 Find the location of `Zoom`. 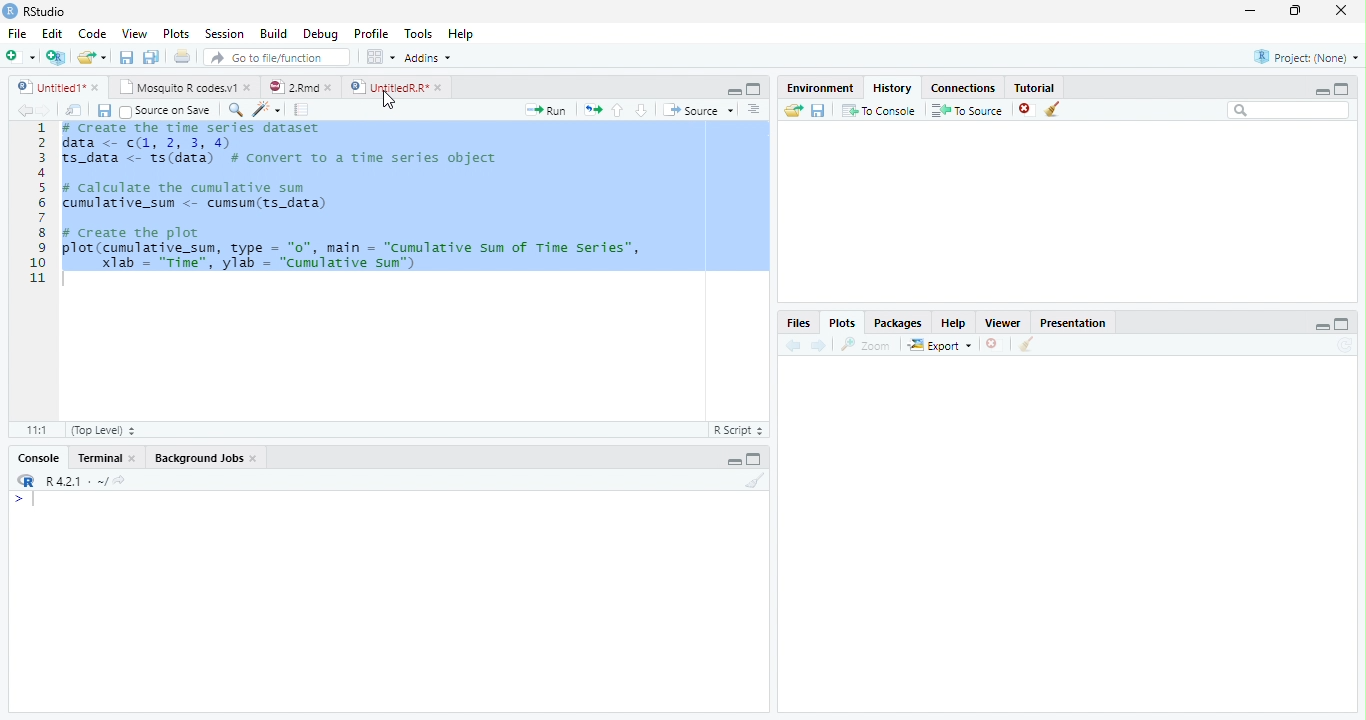

Zoom is located at coordinates (866, 345).